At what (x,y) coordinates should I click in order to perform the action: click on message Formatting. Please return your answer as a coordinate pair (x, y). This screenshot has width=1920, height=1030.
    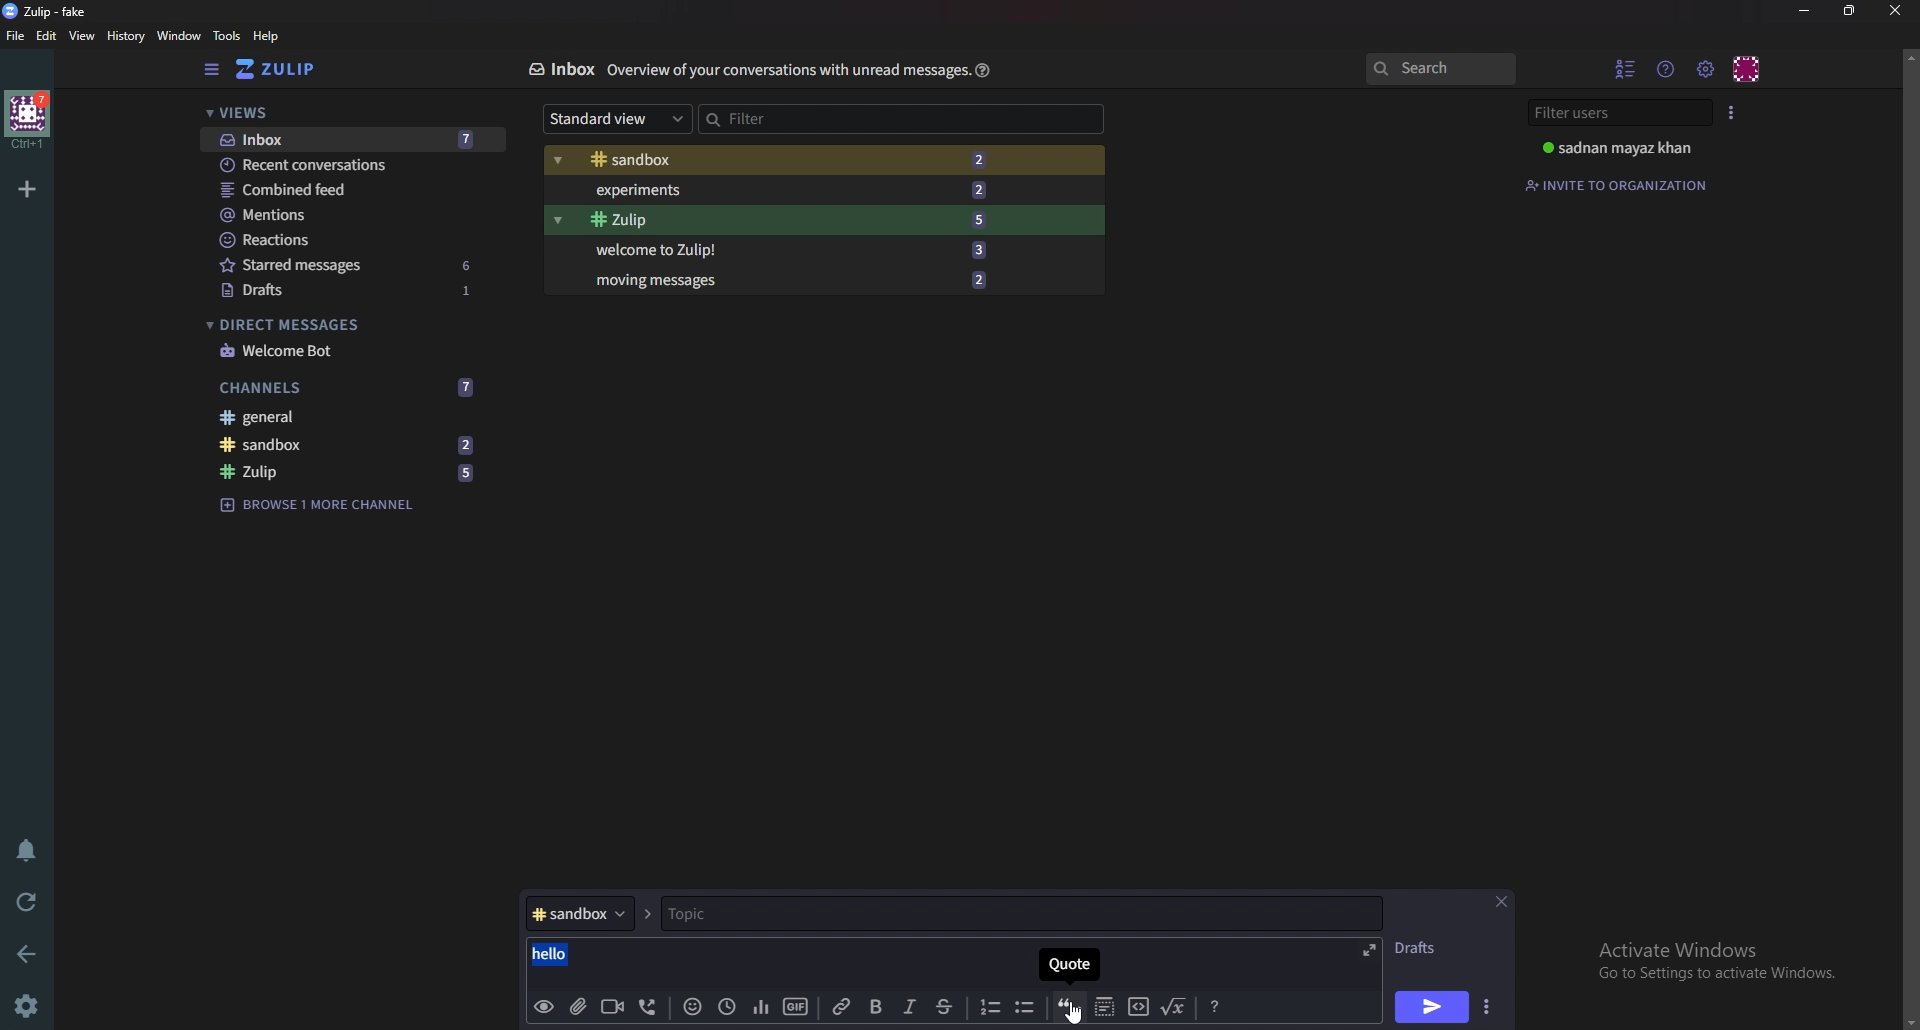
    Looking at the image, I should click on (1220, 1005).